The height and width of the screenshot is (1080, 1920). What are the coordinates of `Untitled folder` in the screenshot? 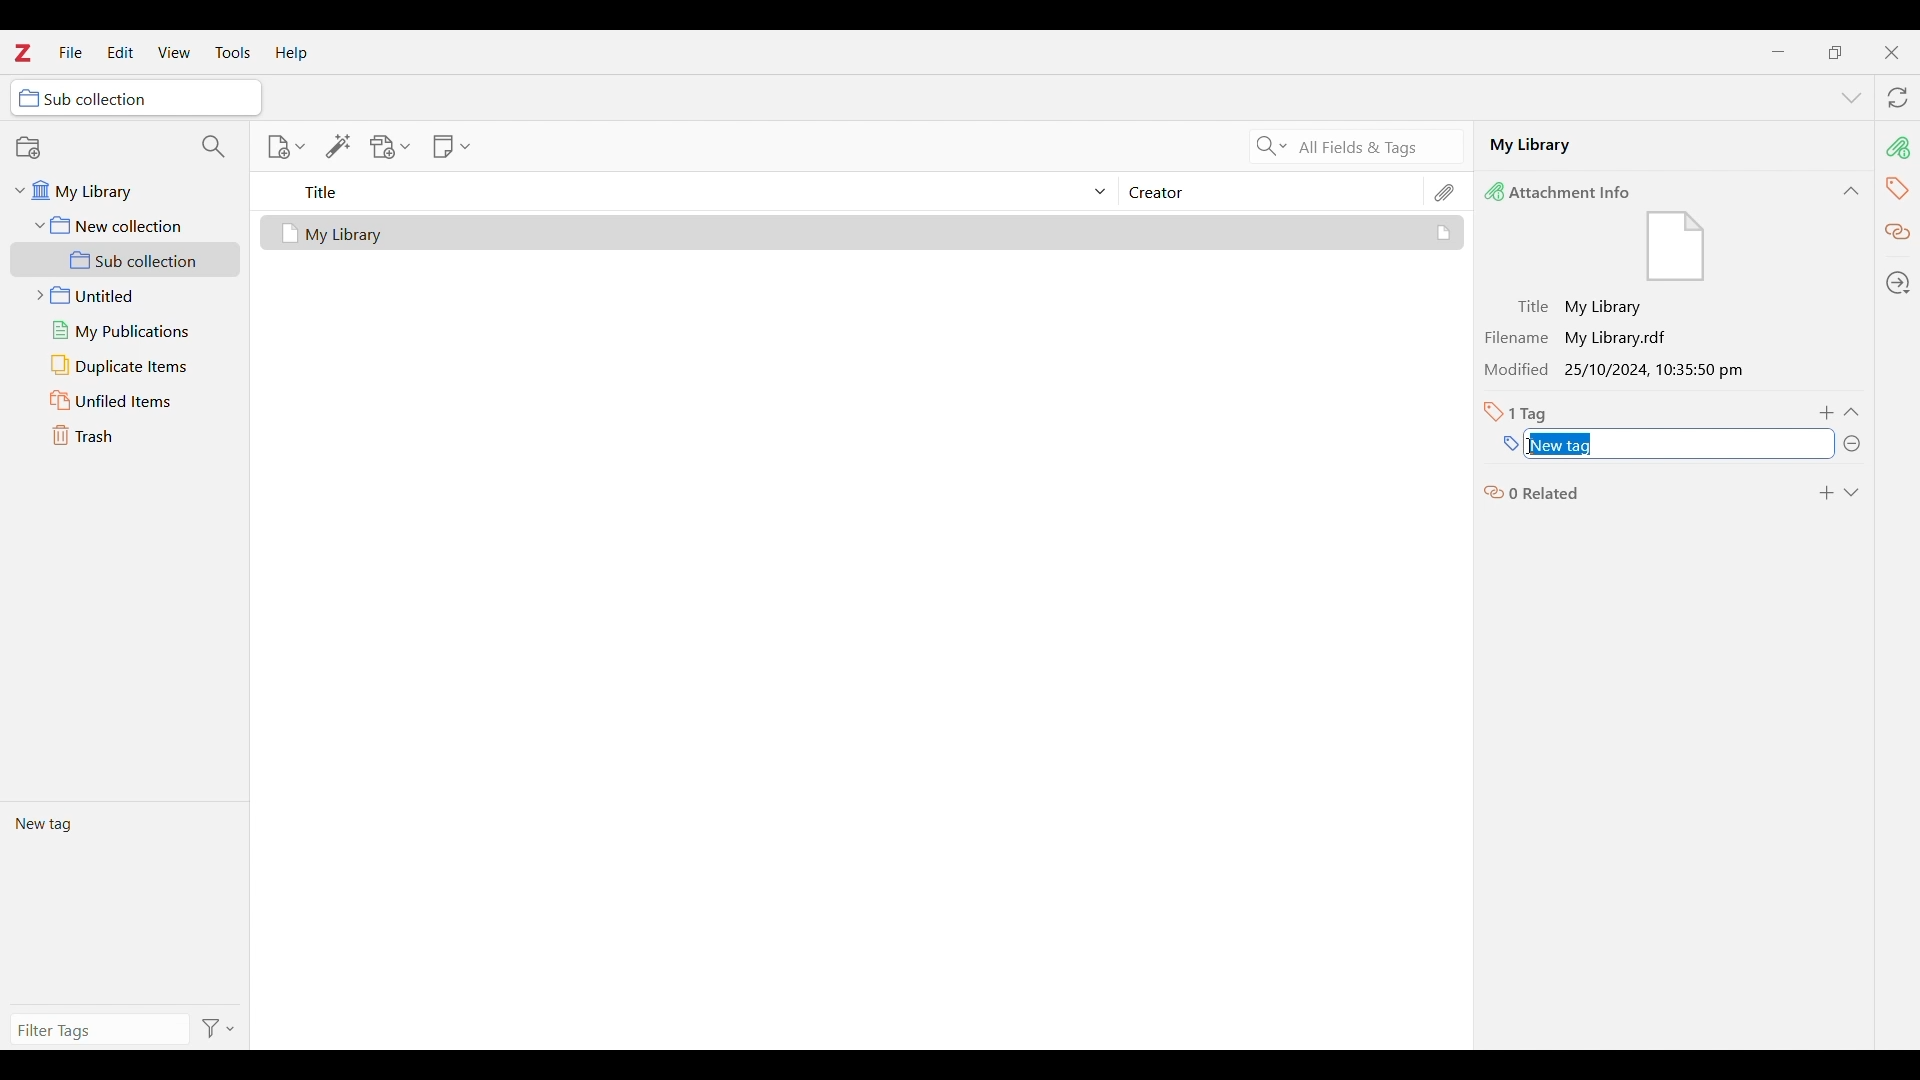 It's located at (121, 293).